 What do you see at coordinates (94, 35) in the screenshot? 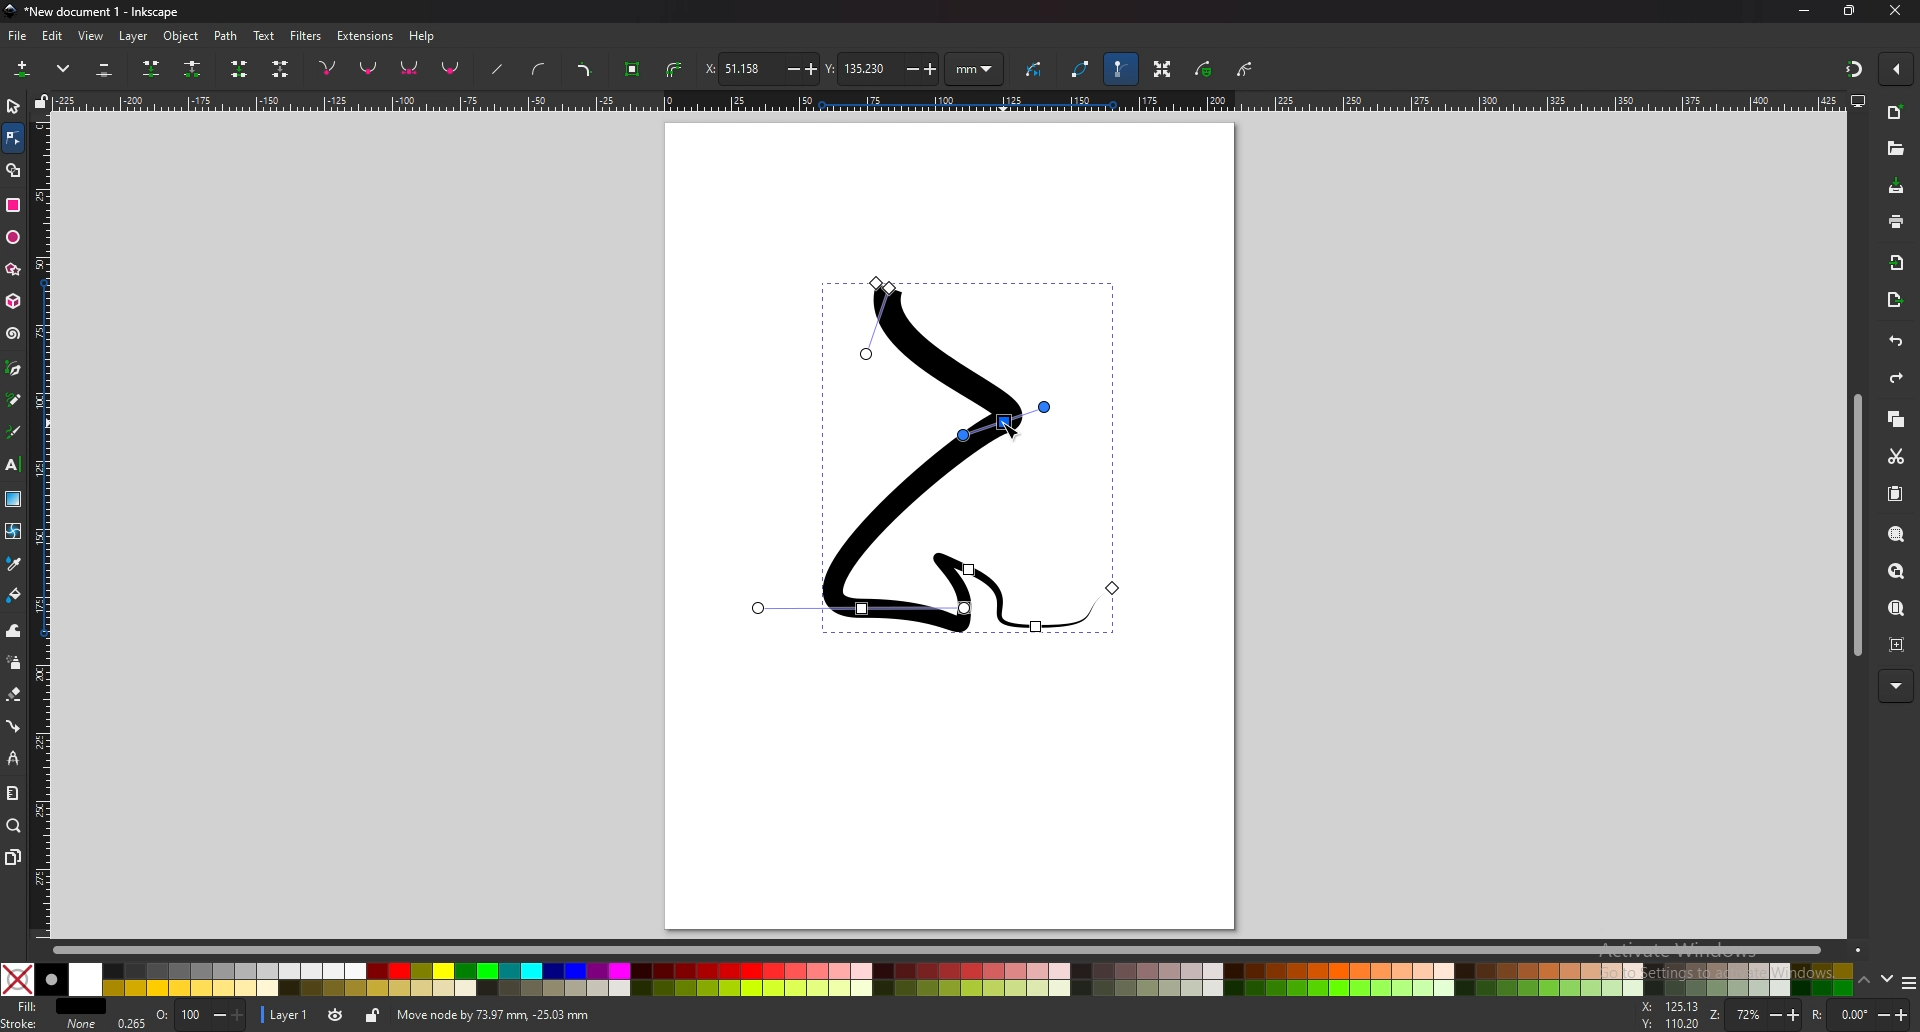
I see `view` at bounding box center [94, 35].